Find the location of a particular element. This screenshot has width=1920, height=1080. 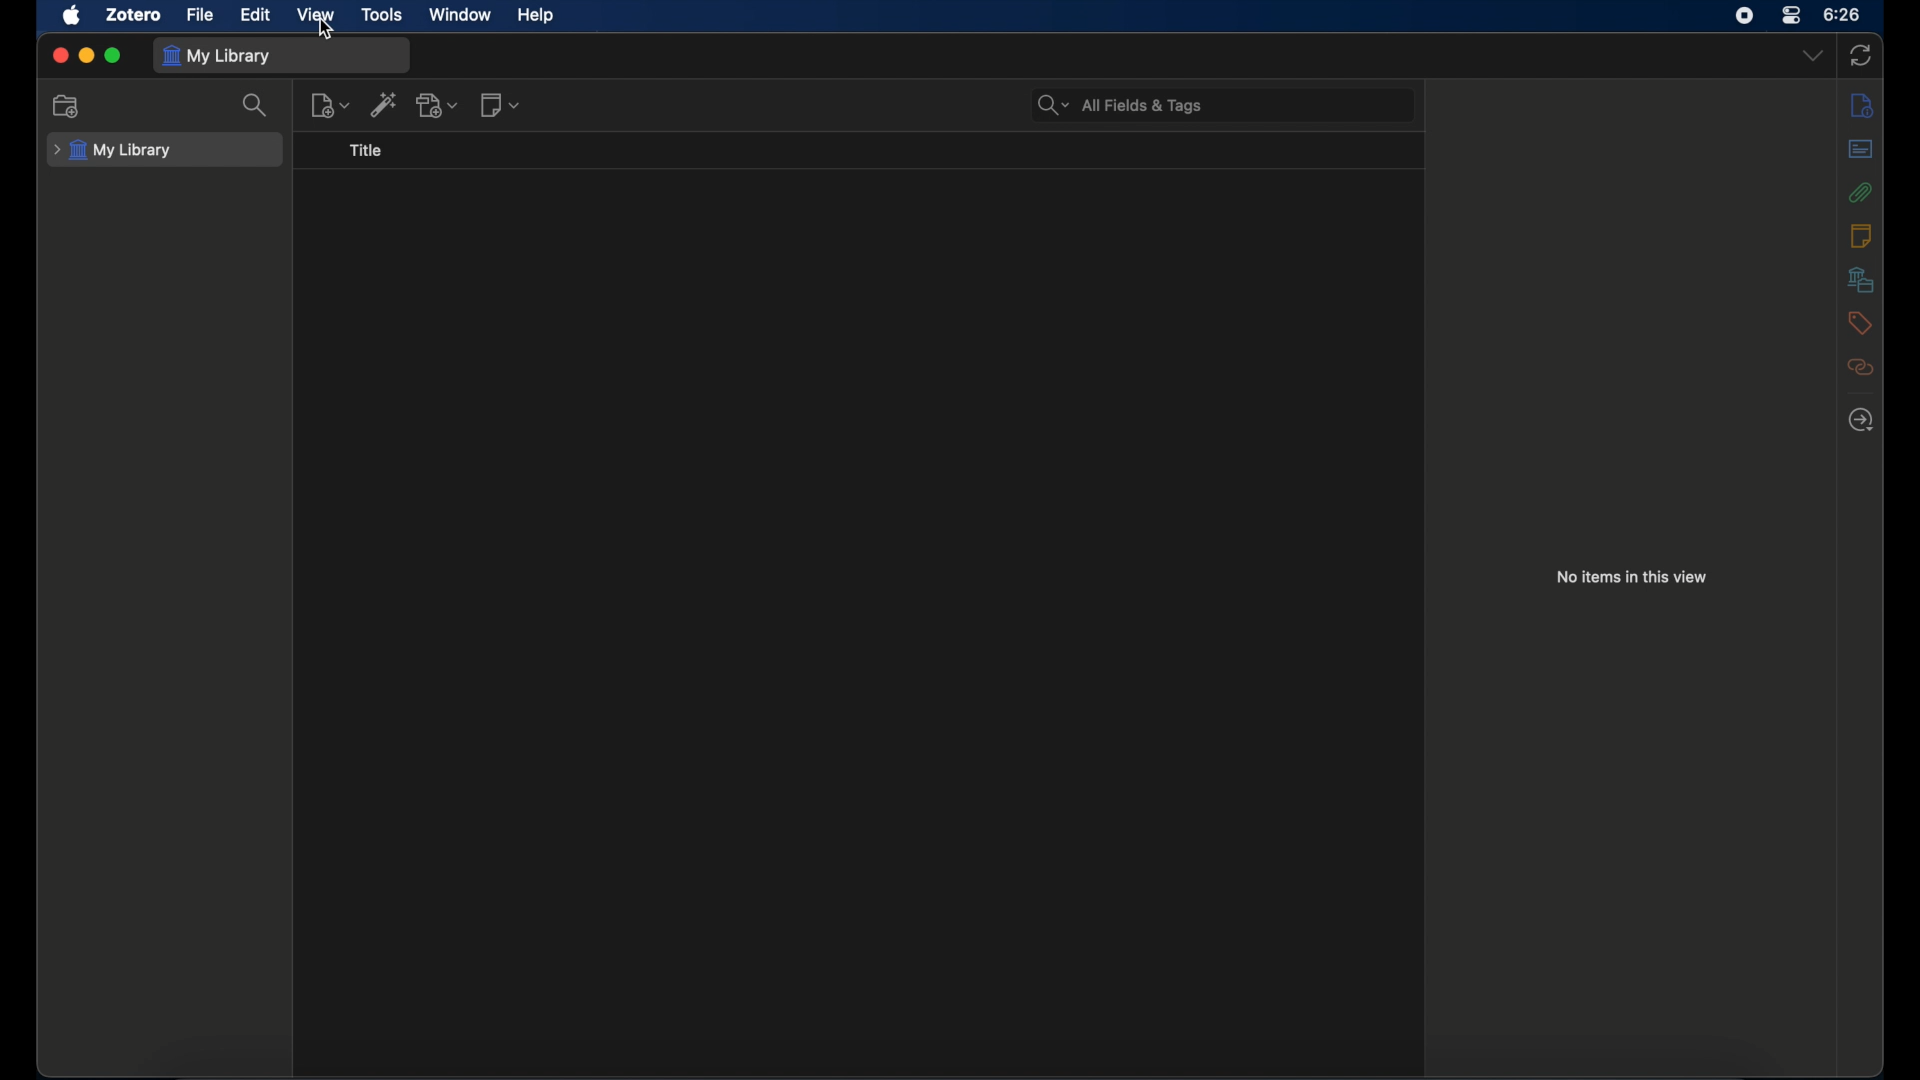

my library is located at coordinates (220, 56).